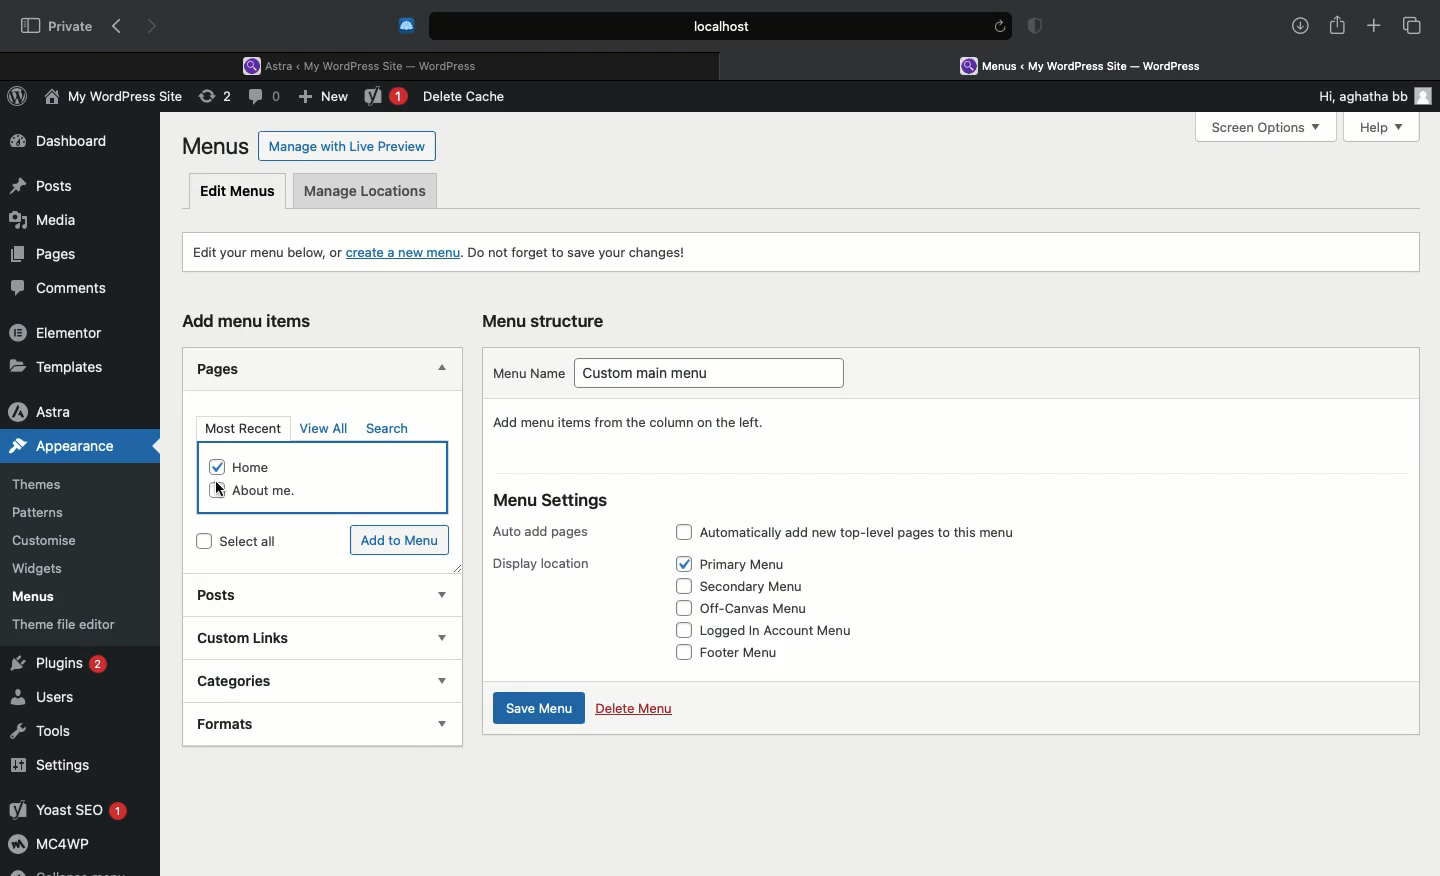 The image size is (1440, 876). I want to click on Themes, so click(51, 485).